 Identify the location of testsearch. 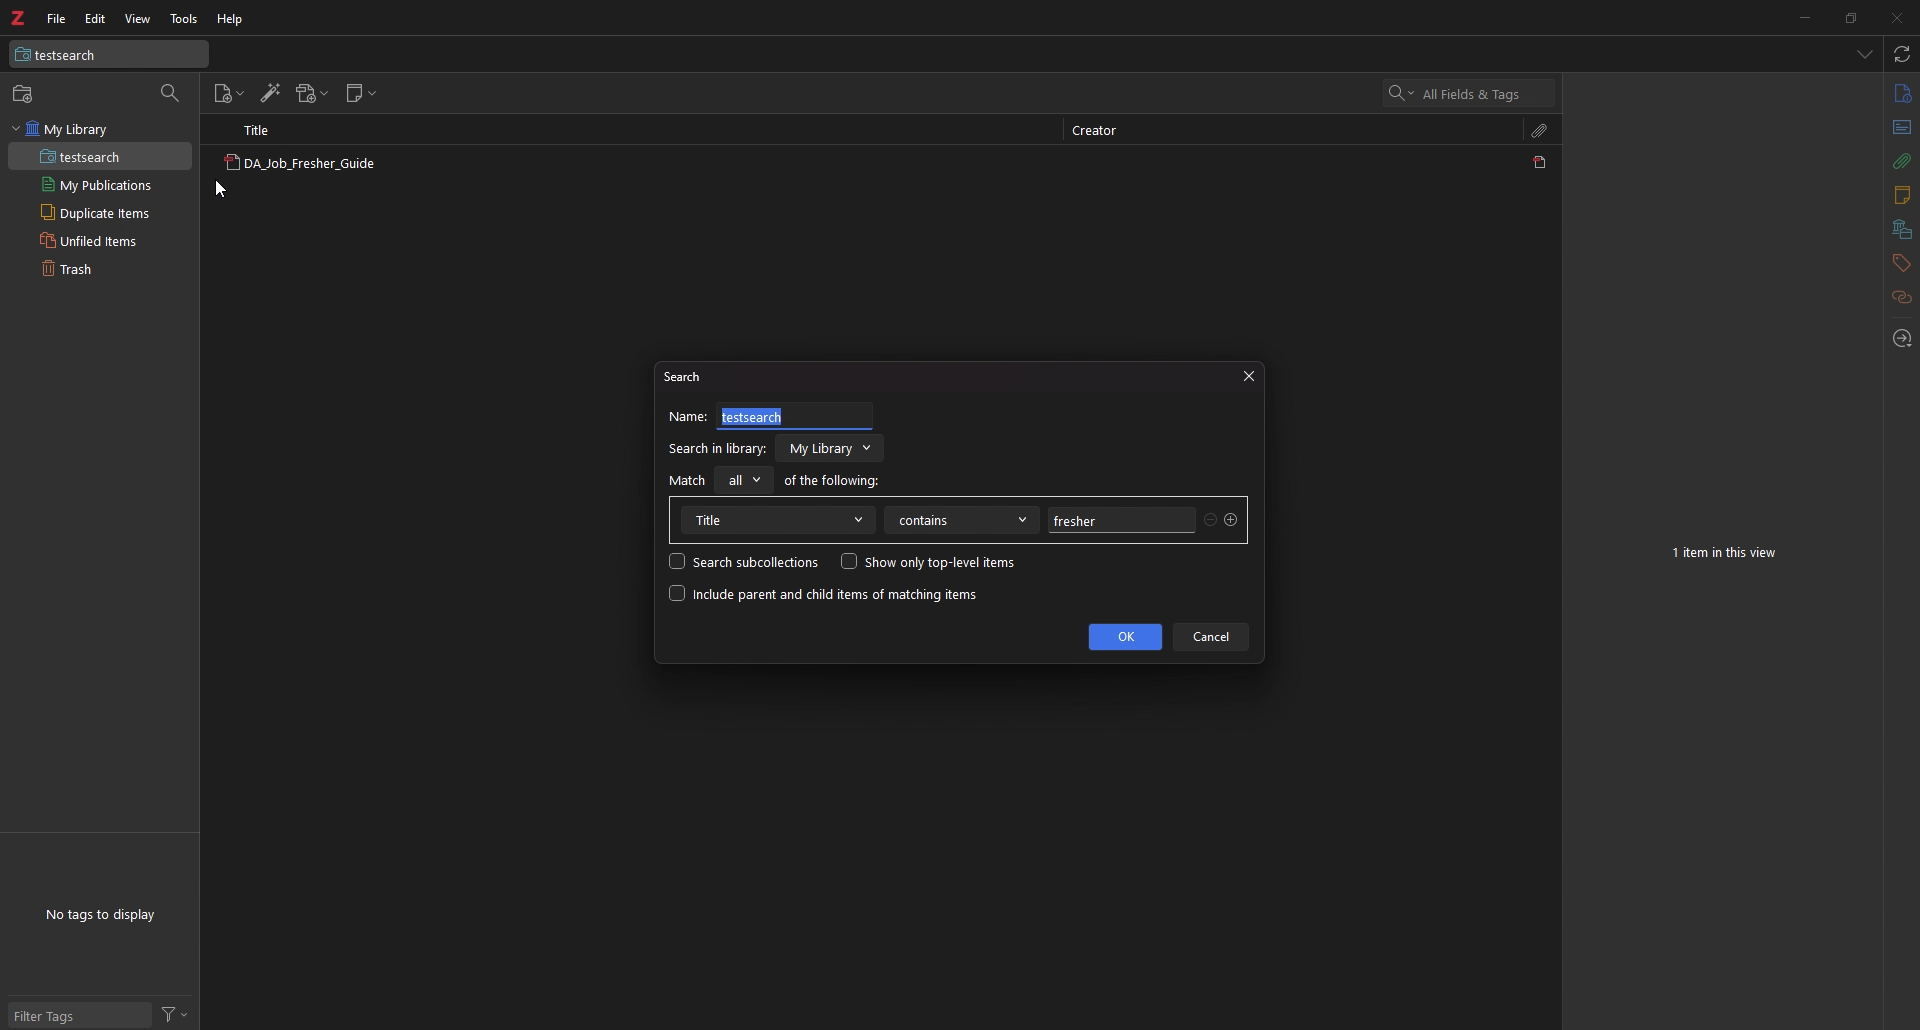
(100, 157).